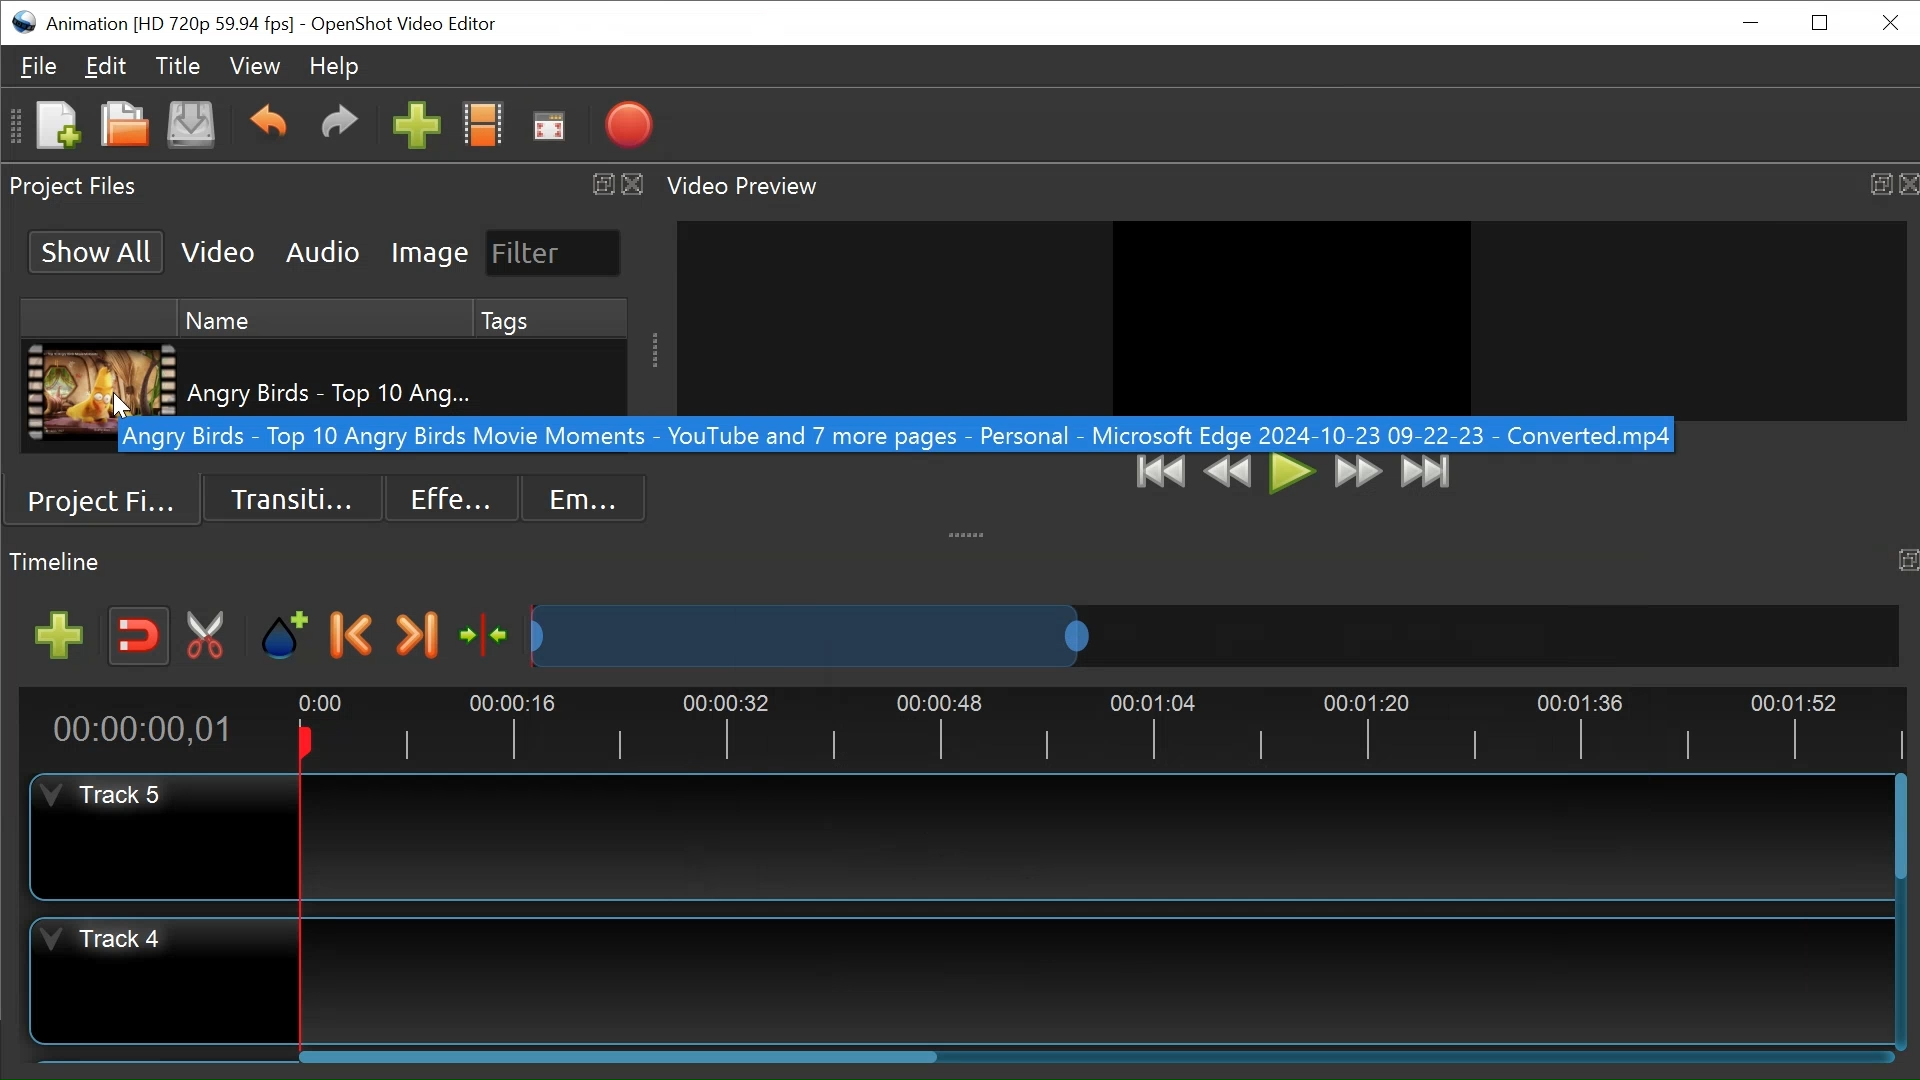  Describe the element at coordinates (1907, 182) in the screenshot. I see `Close` at that location.